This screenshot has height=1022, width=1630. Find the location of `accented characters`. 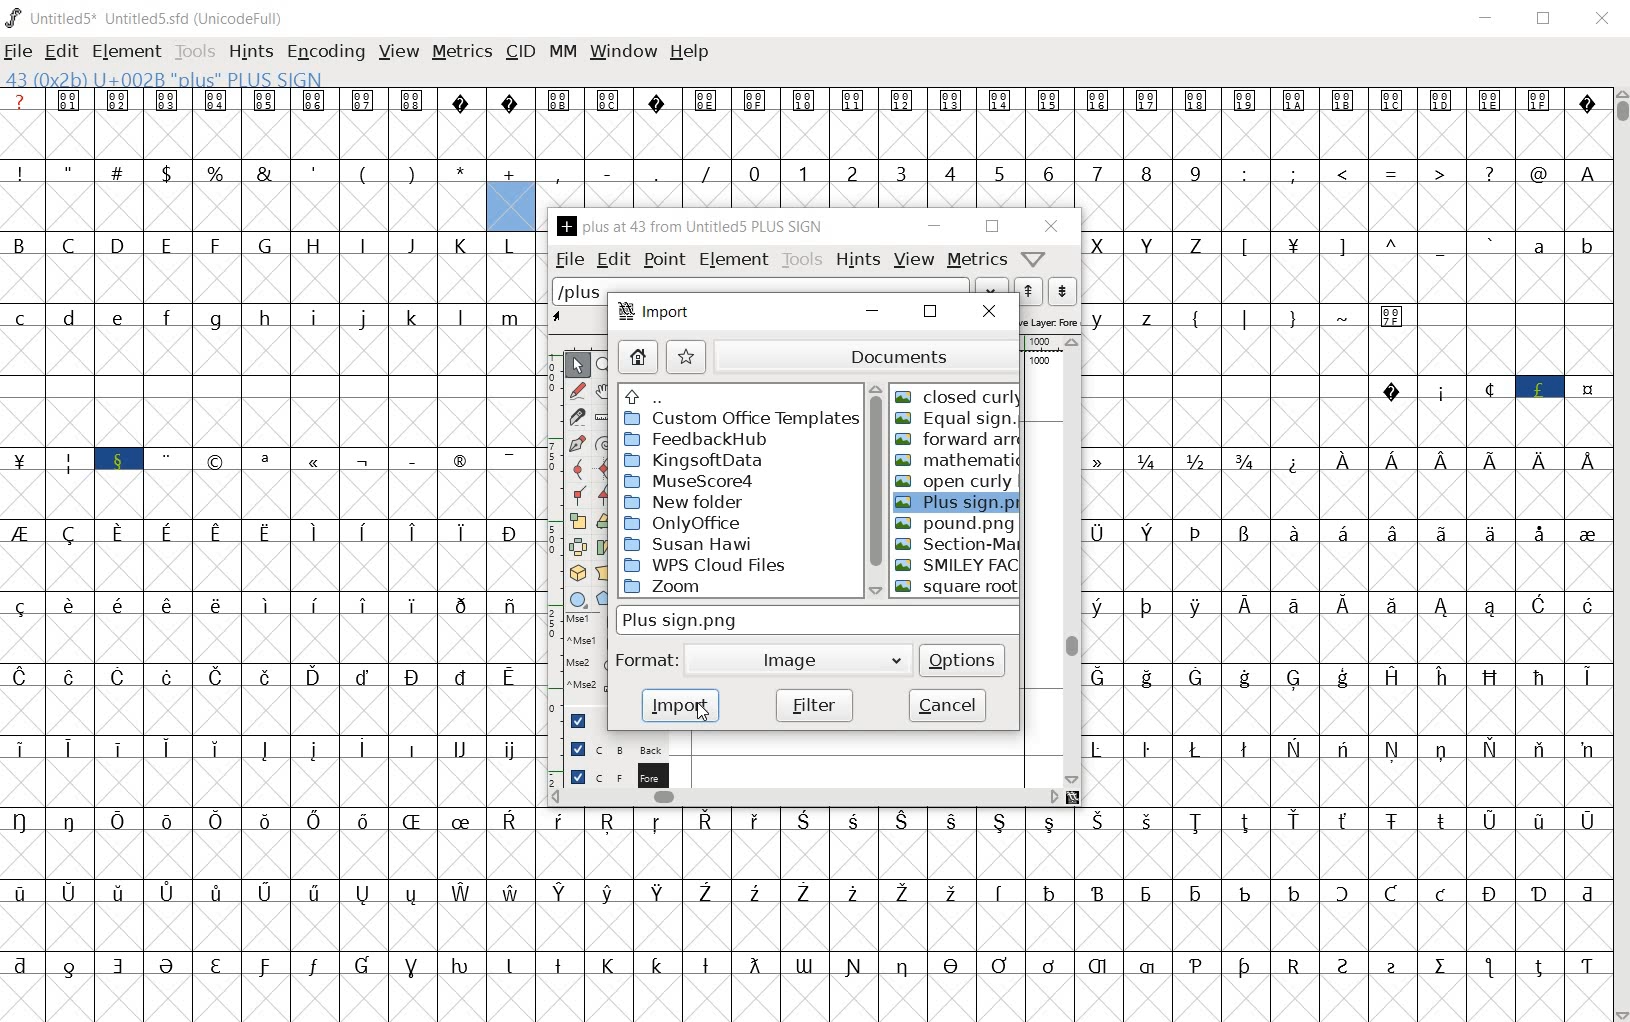

accented characters is located at coordinates (395, 844).